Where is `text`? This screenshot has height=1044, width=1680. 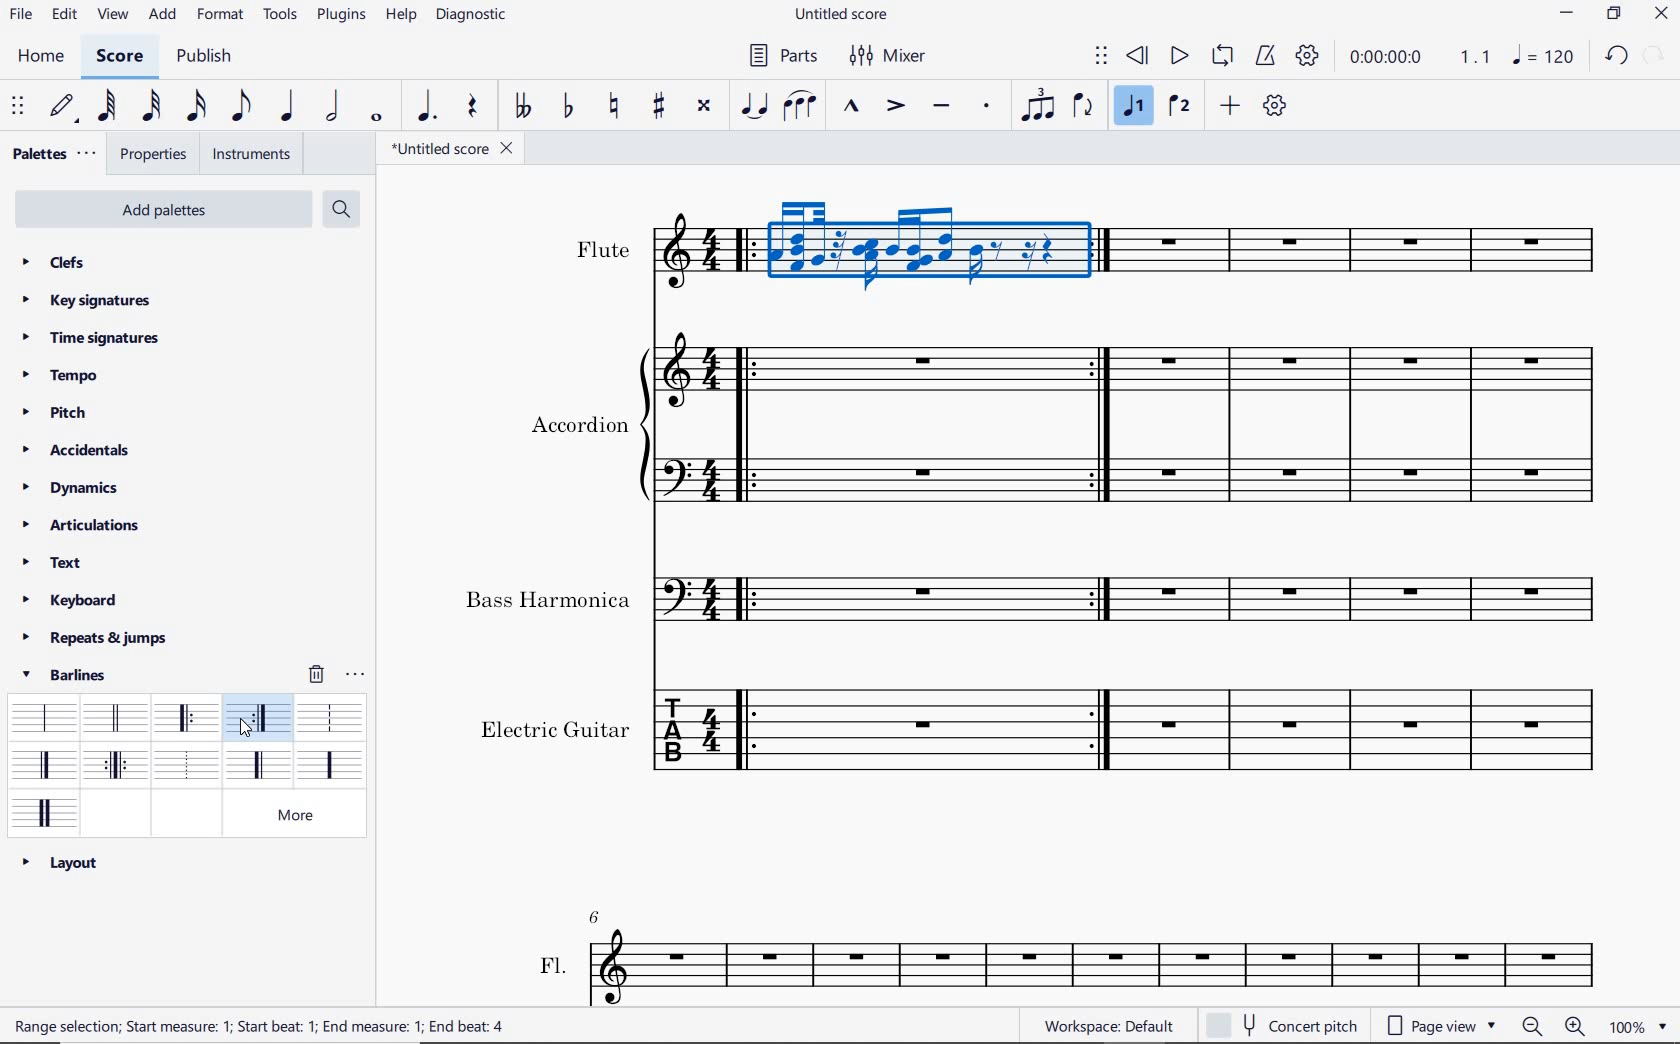 text is located at coordinates (555, 726).